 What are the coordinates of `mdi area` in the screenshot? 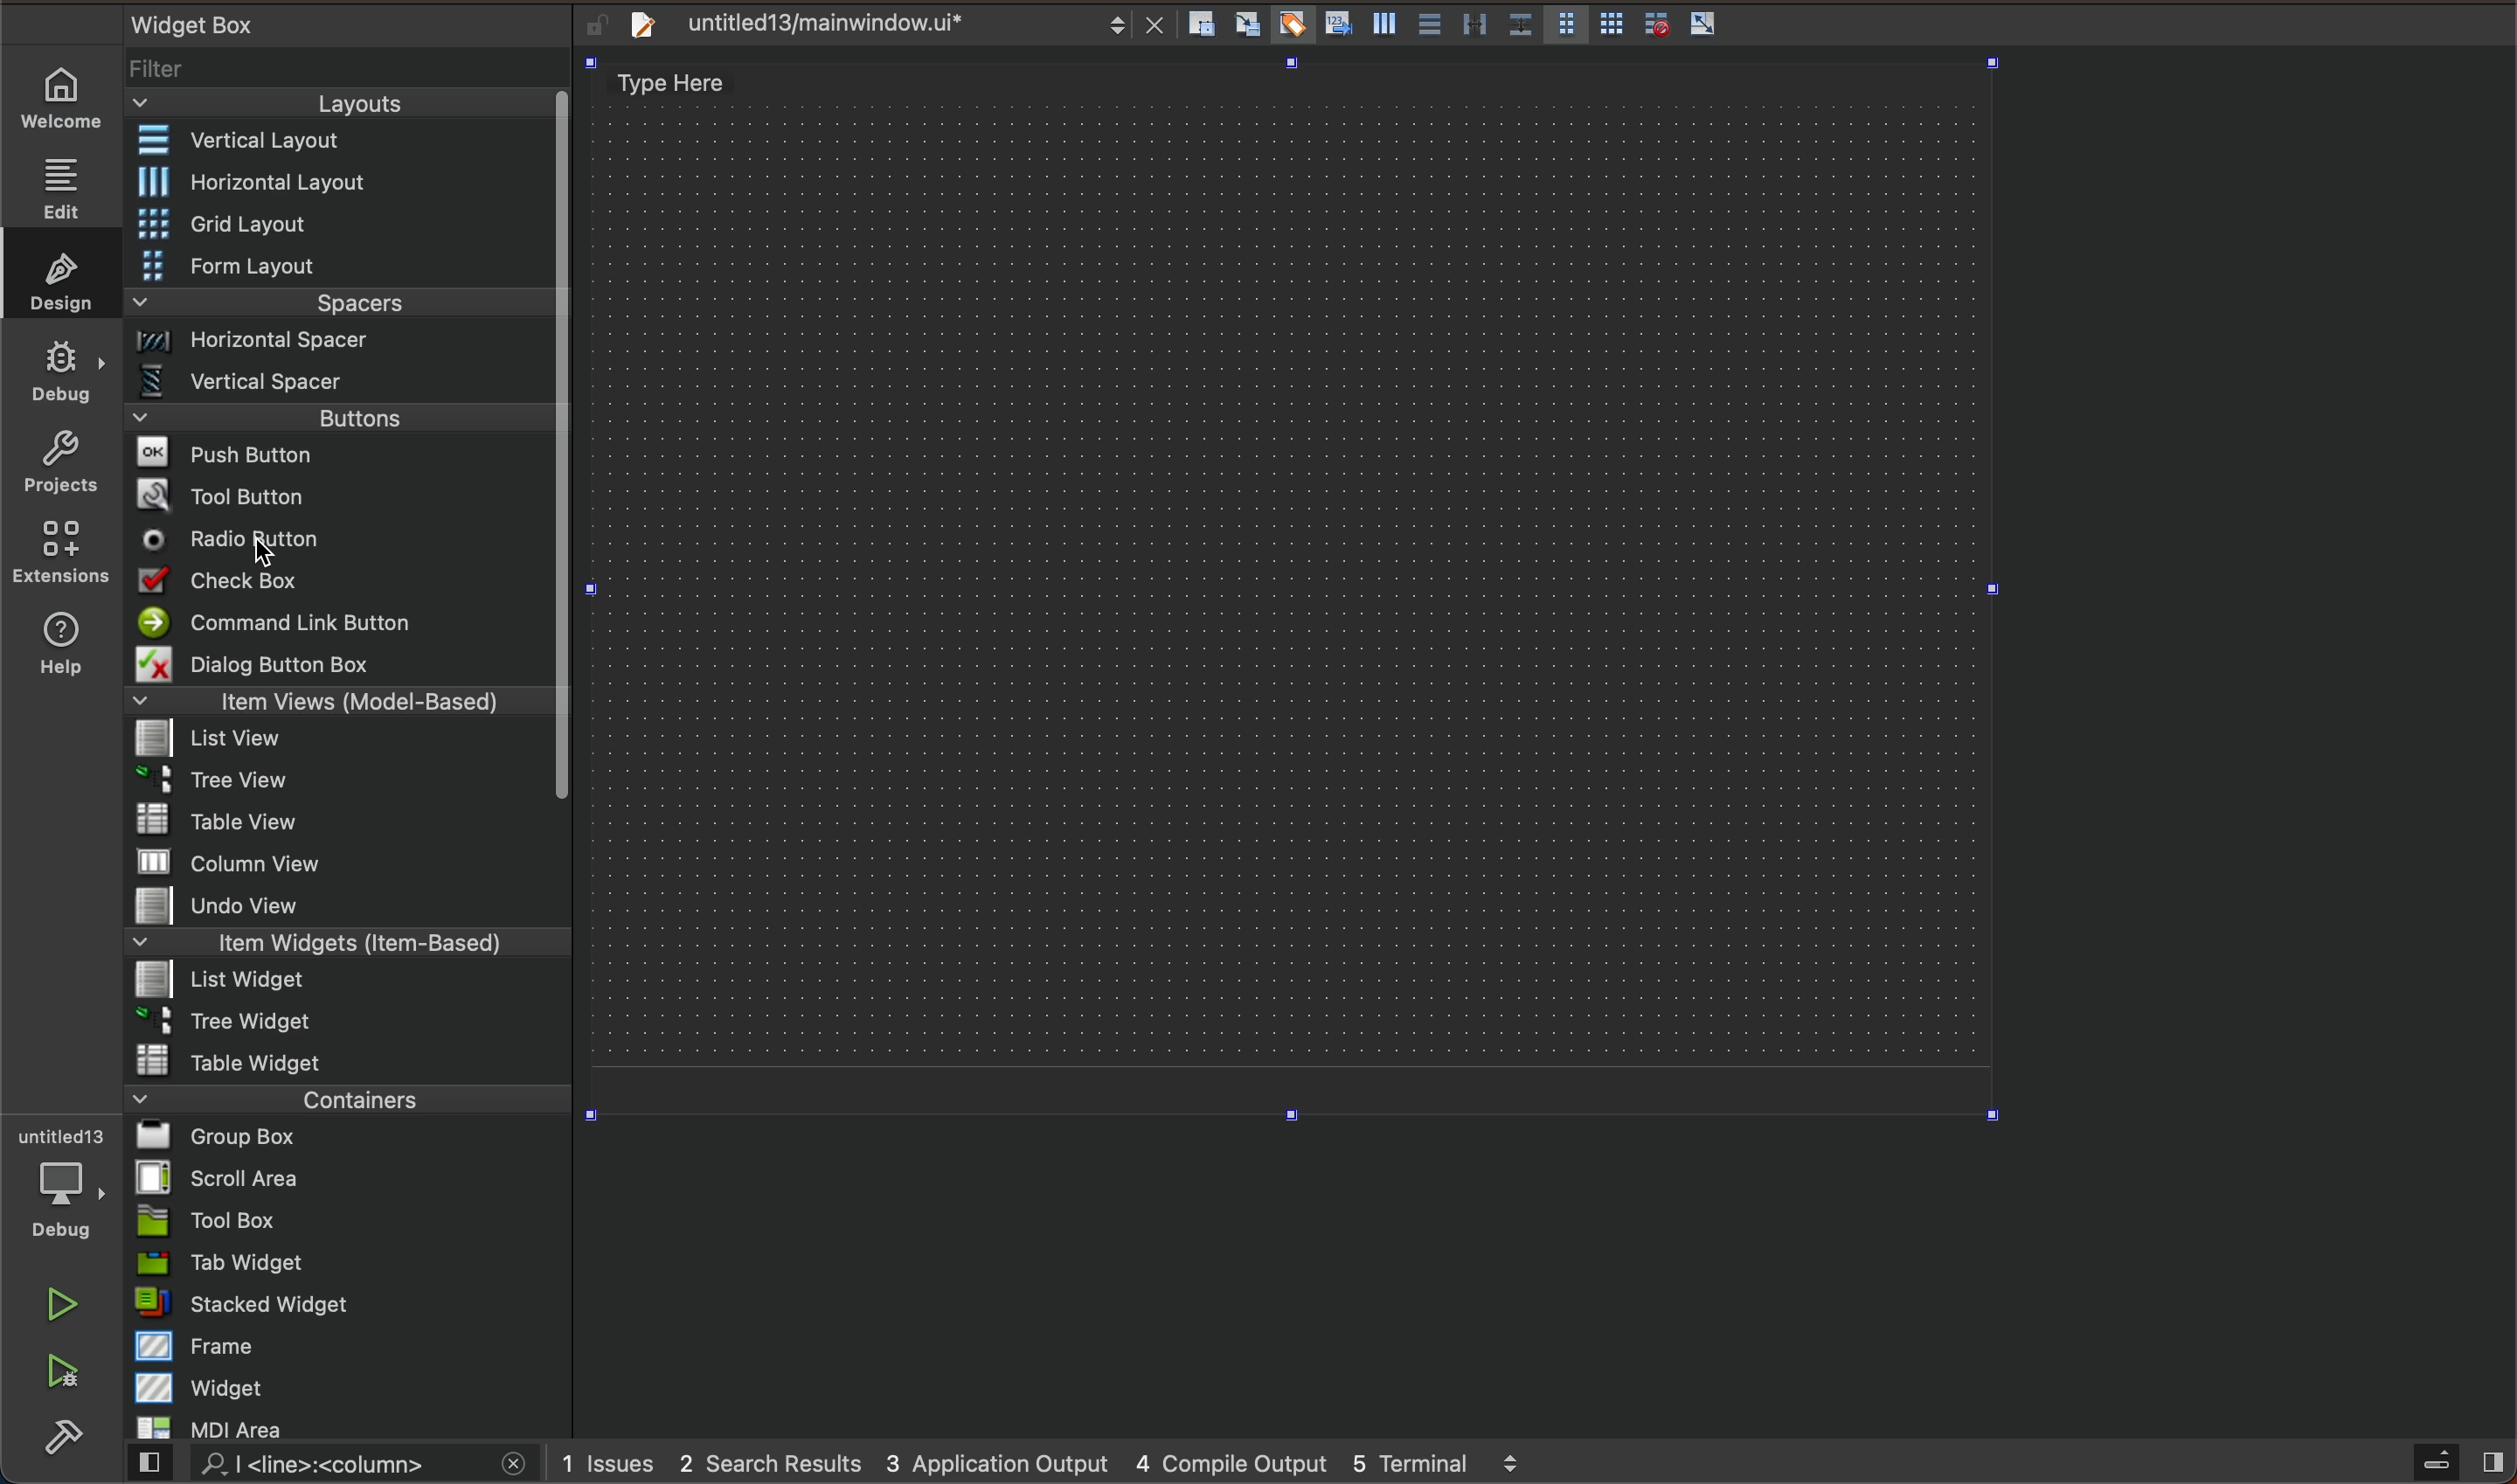 It's located at (346, 1424).